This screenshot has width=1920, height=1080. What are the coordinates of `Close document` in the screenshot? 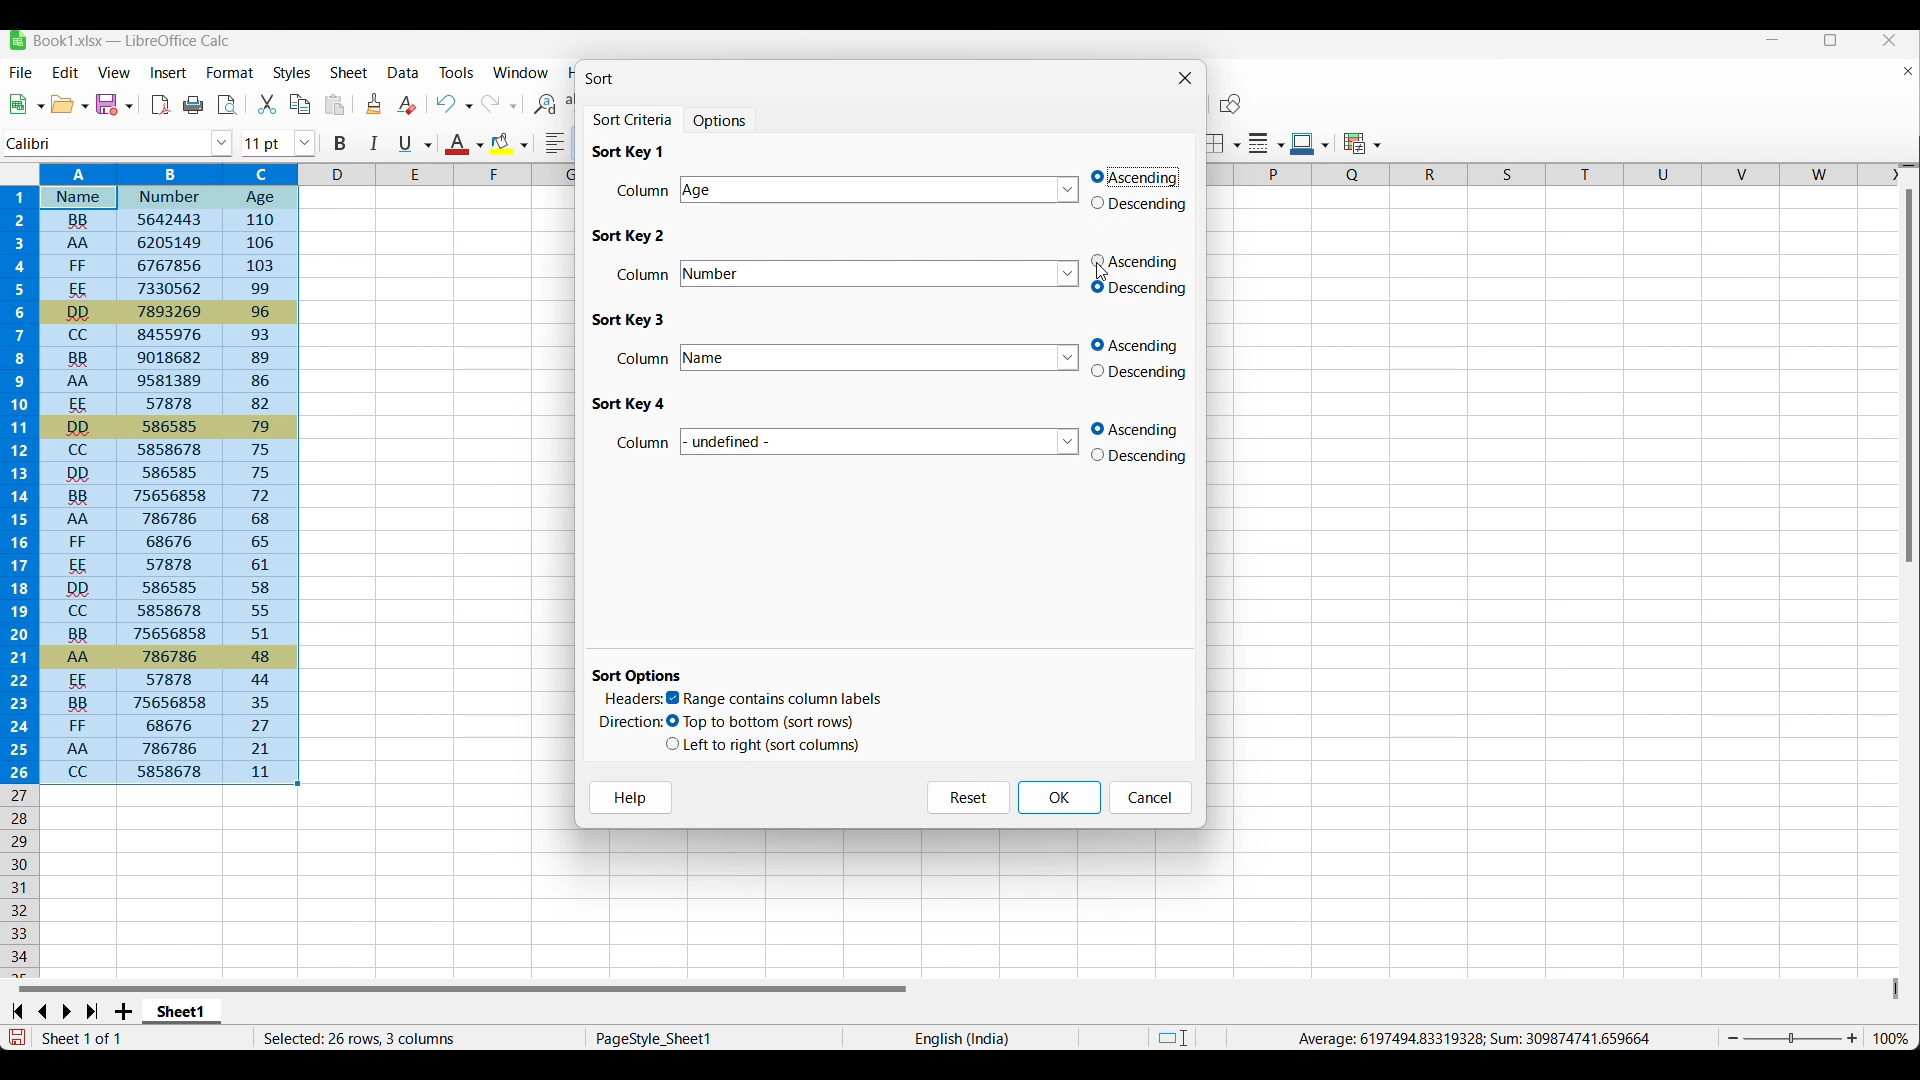 It's located at (1908, 71).